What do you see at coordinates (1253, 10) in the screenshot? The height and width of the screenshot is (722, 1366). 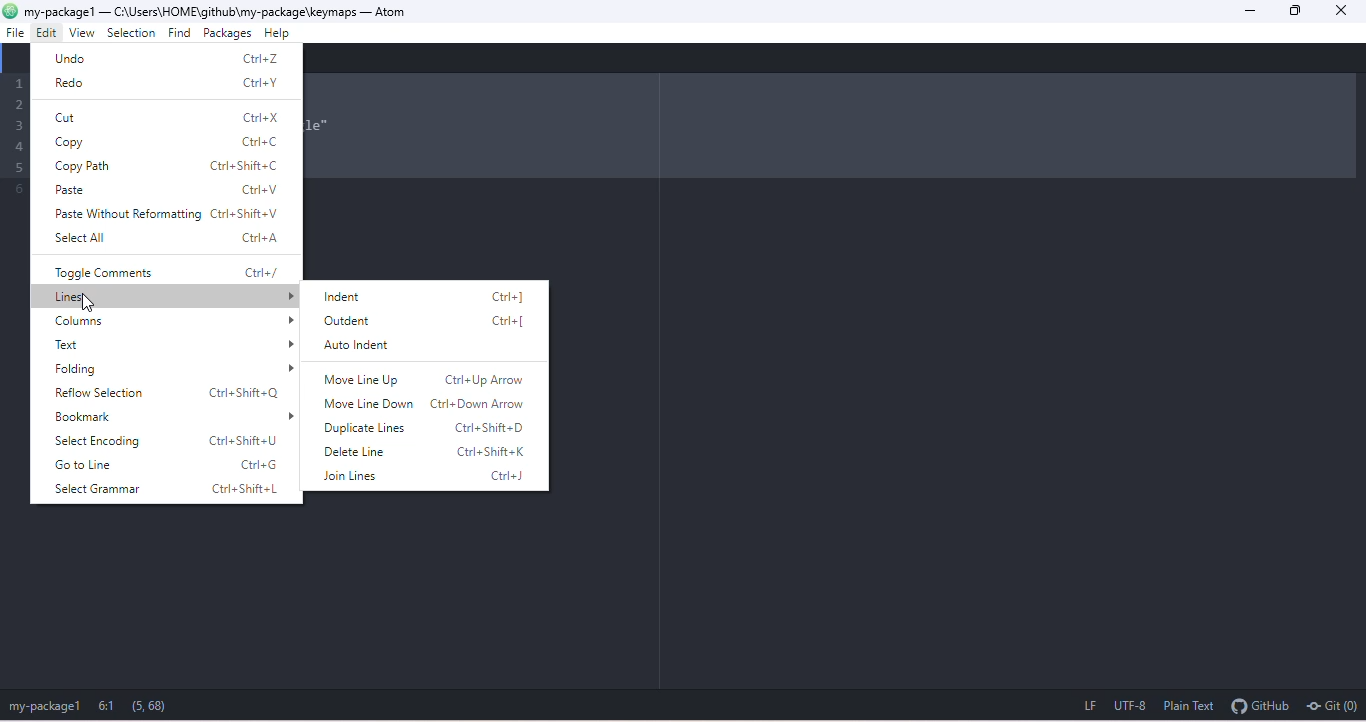 I see `minimize` at bounding box center [1253, 10].